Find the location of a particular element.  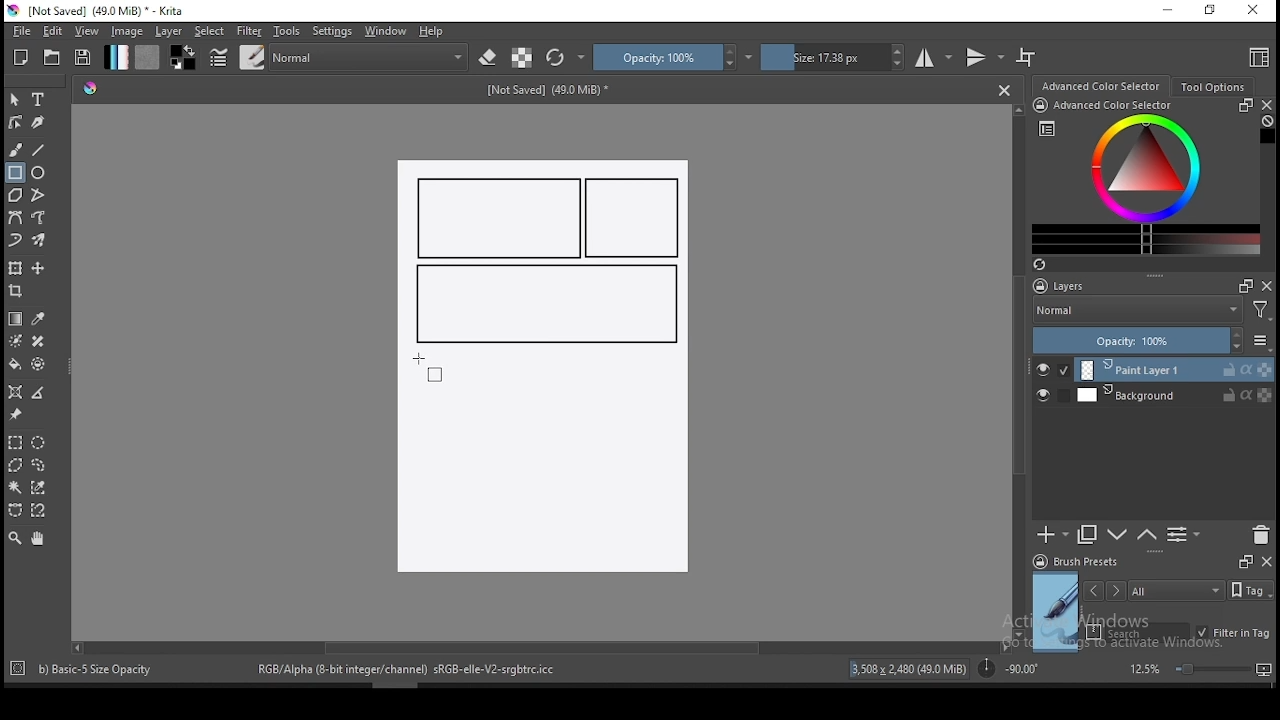

preview is located at coordinates (1056, 612).